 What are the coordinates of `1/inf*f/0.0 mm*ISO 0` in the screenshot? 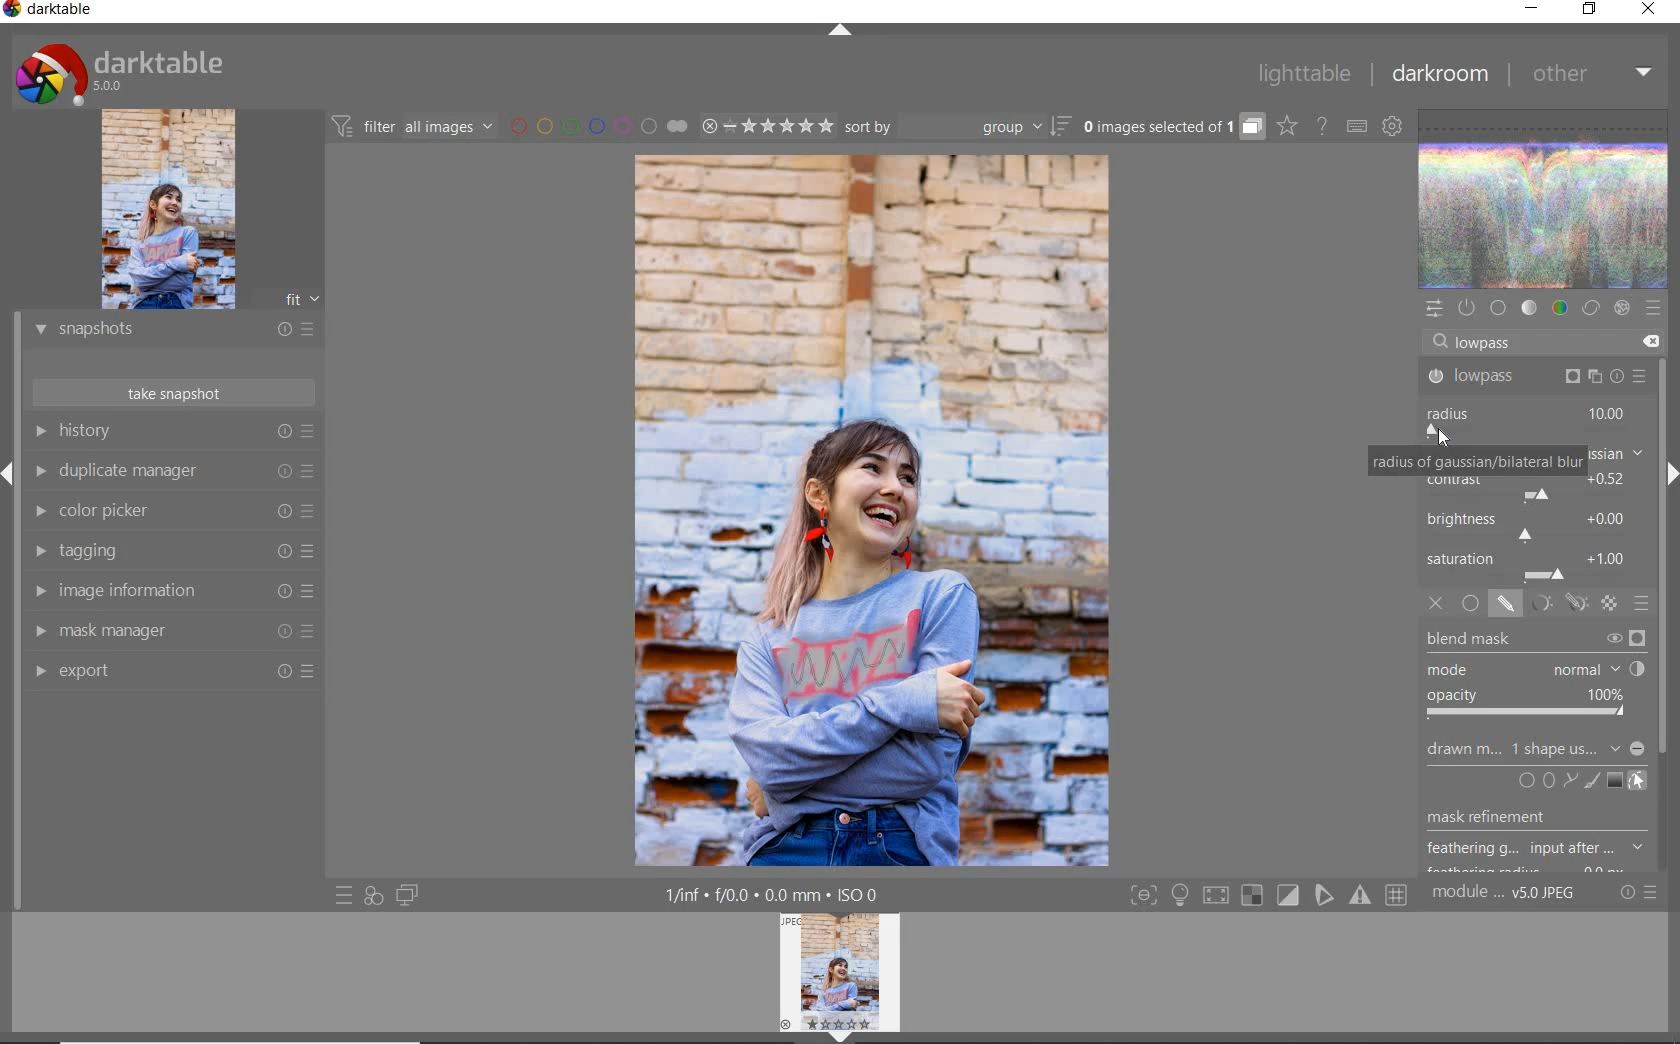 It's located at (777, 895).